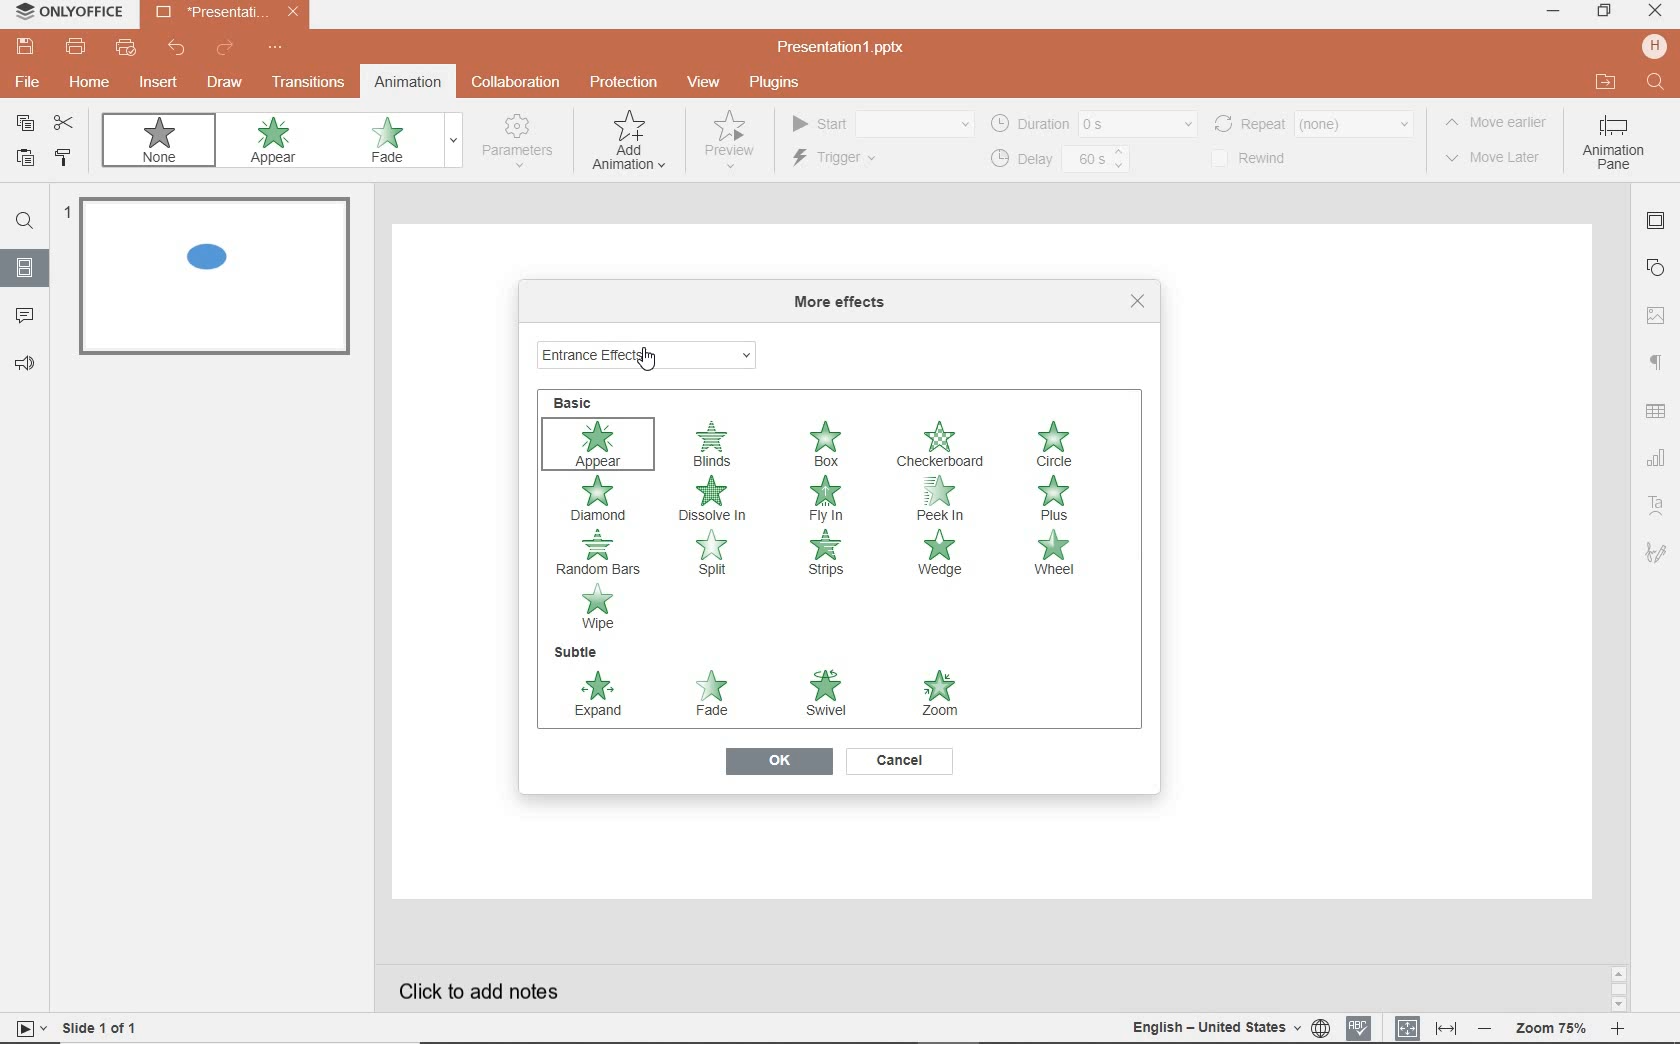  I want to click on CLOSE, so click(1138, 301).